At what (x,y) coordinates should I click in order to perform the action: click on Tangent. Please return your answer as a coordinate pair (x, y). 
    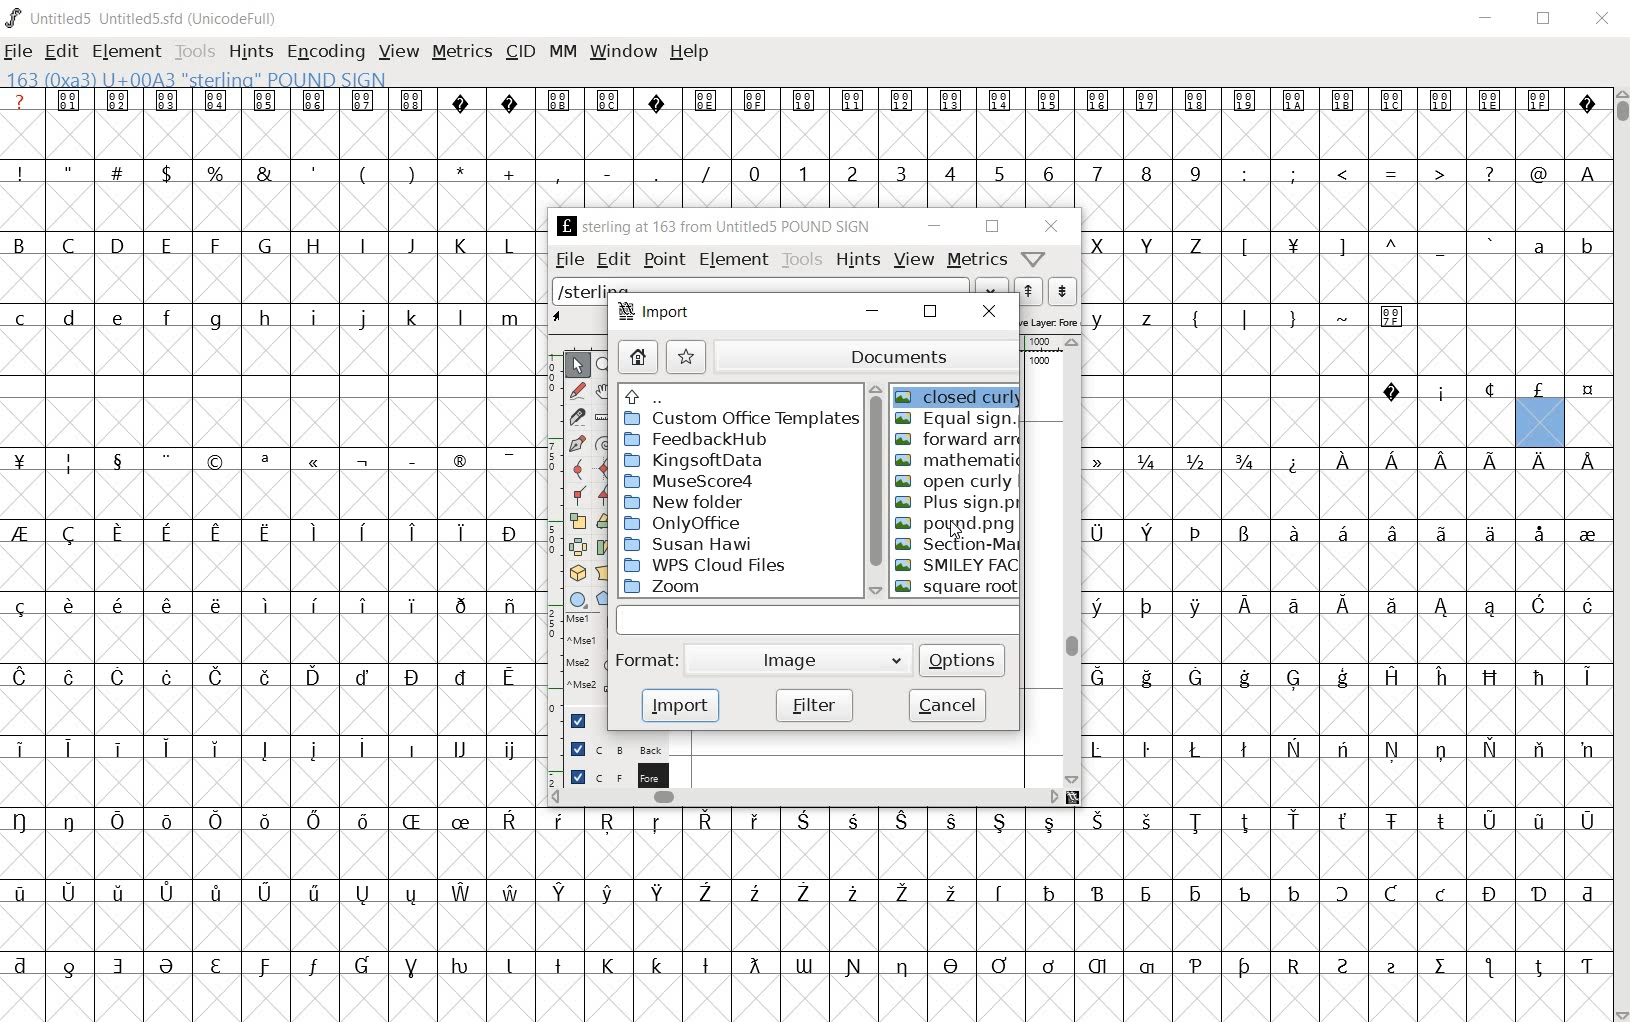
    Looking at the image, I should click on (607, 496).